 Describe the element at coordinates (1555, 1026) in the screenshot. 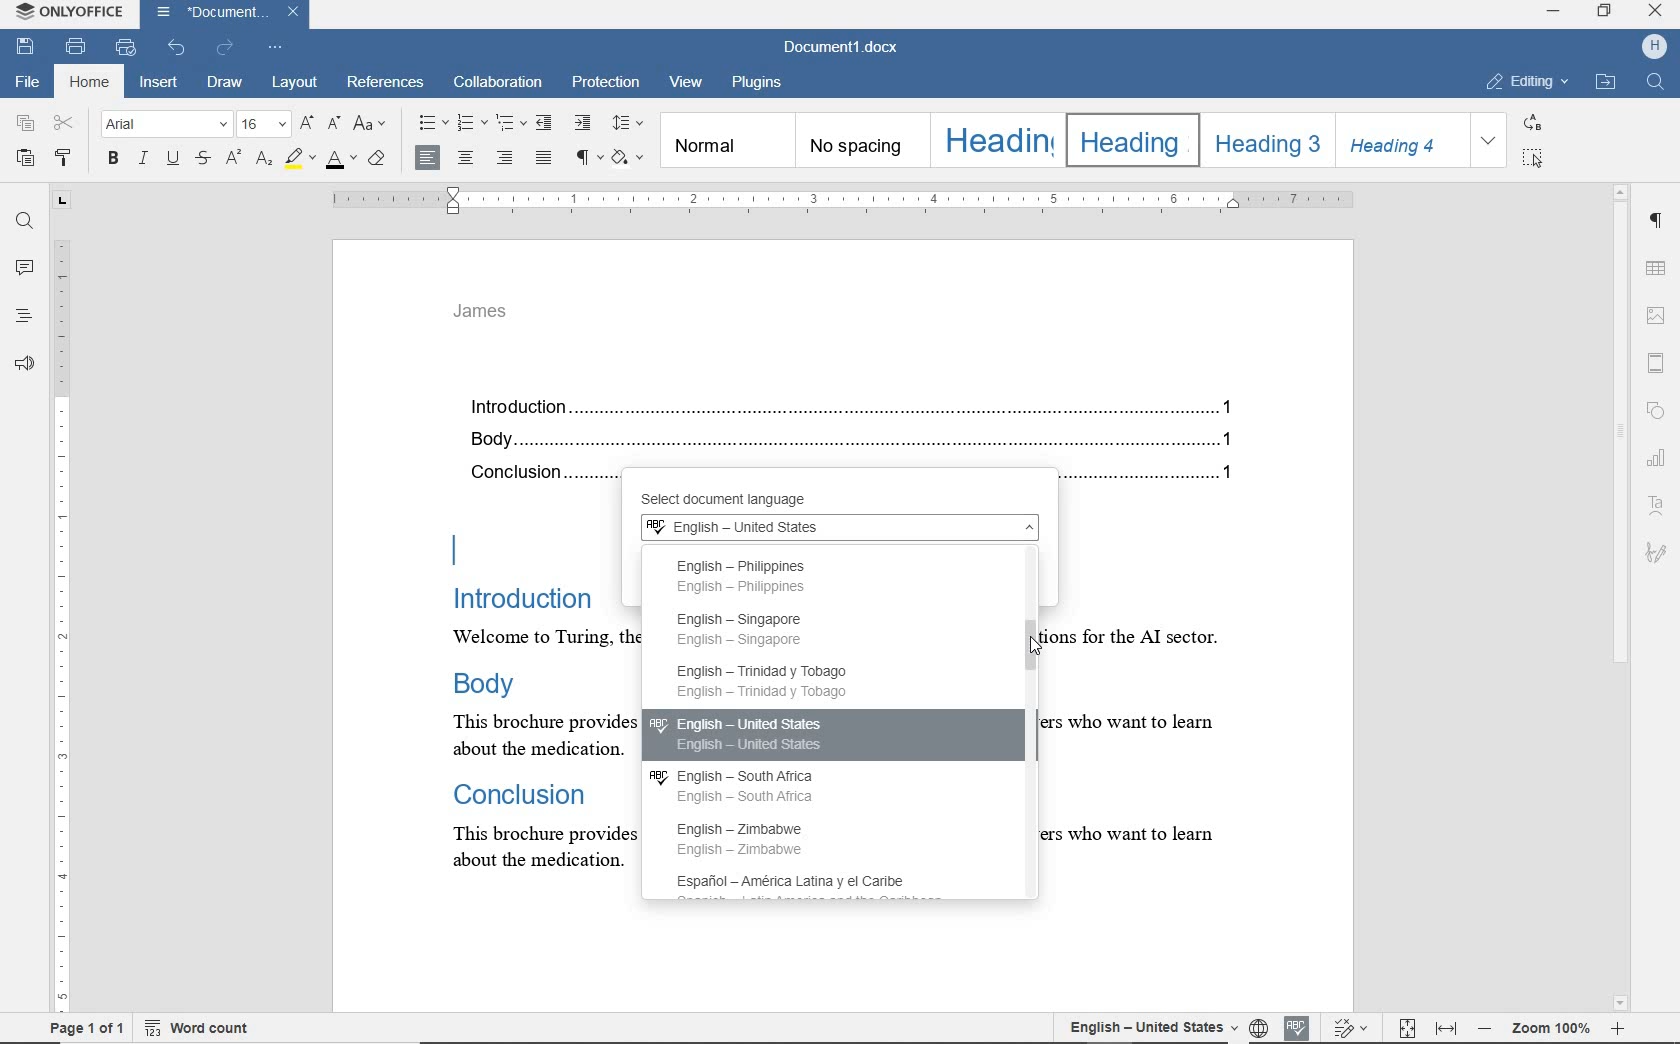

I see `zoom out or zoom in` at that location.